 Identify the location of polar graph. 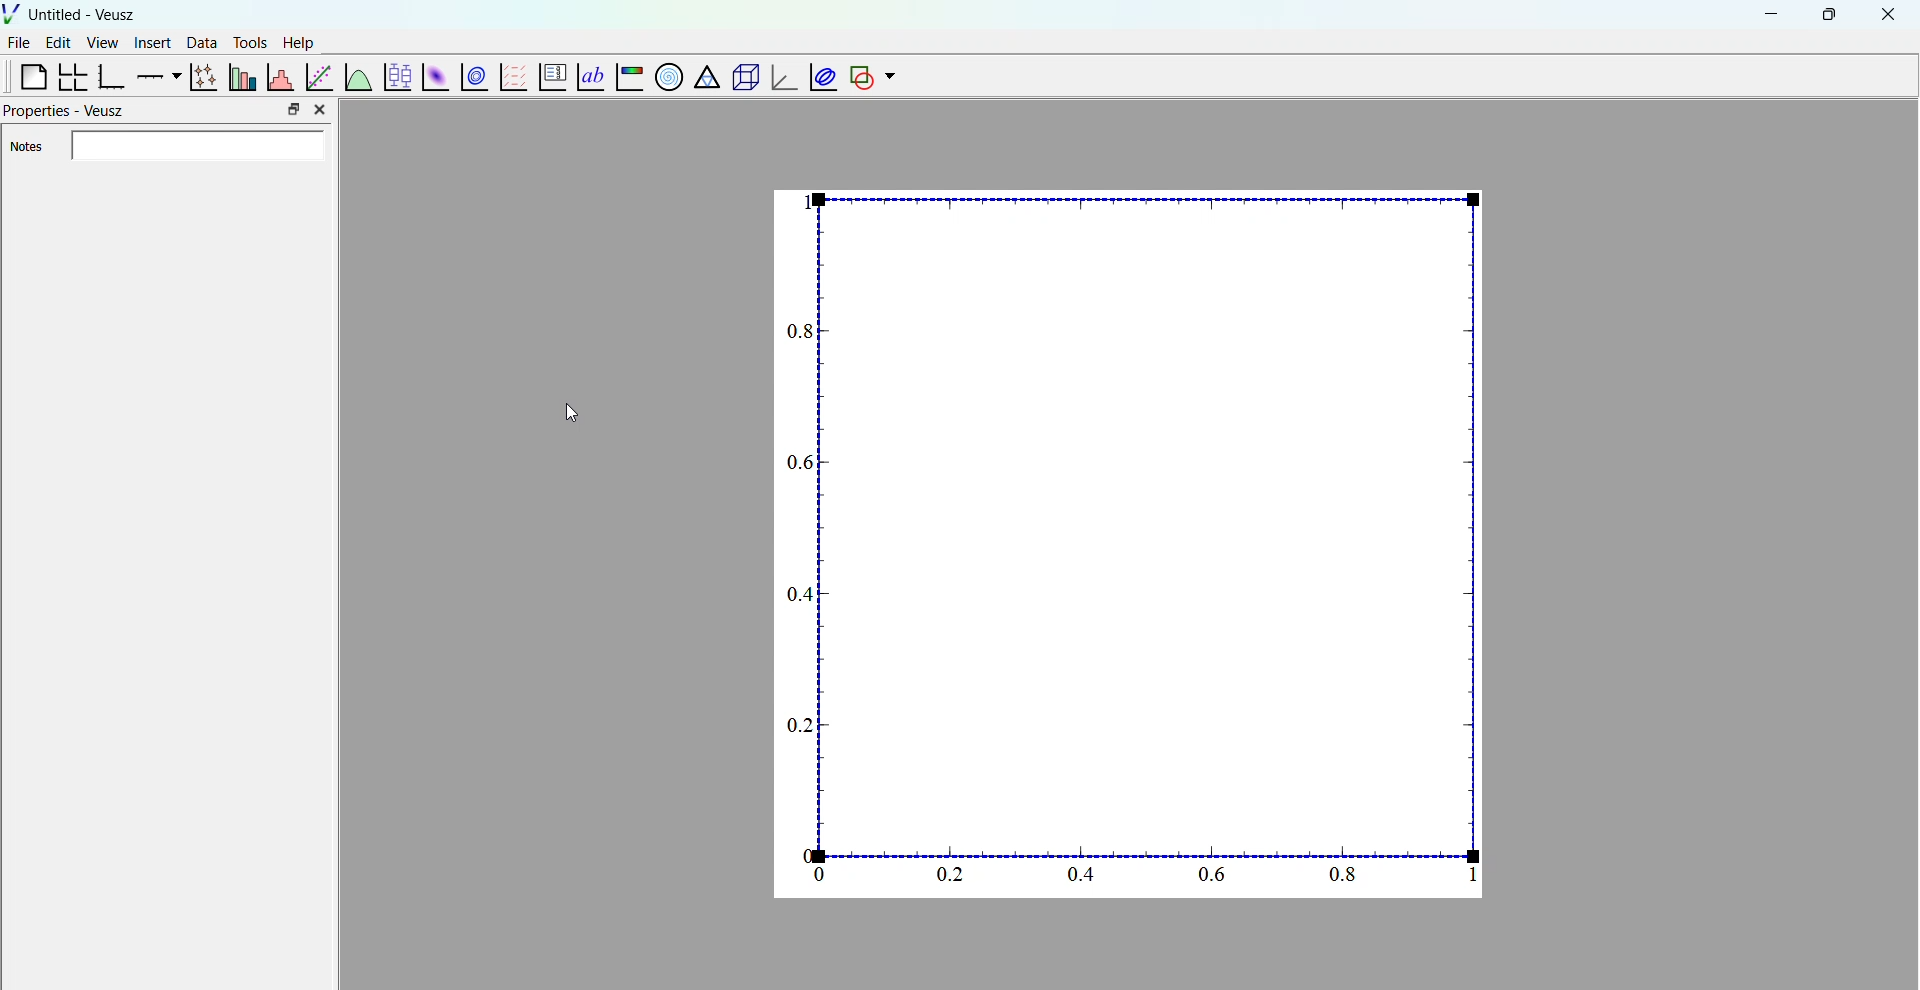
(665, 76).